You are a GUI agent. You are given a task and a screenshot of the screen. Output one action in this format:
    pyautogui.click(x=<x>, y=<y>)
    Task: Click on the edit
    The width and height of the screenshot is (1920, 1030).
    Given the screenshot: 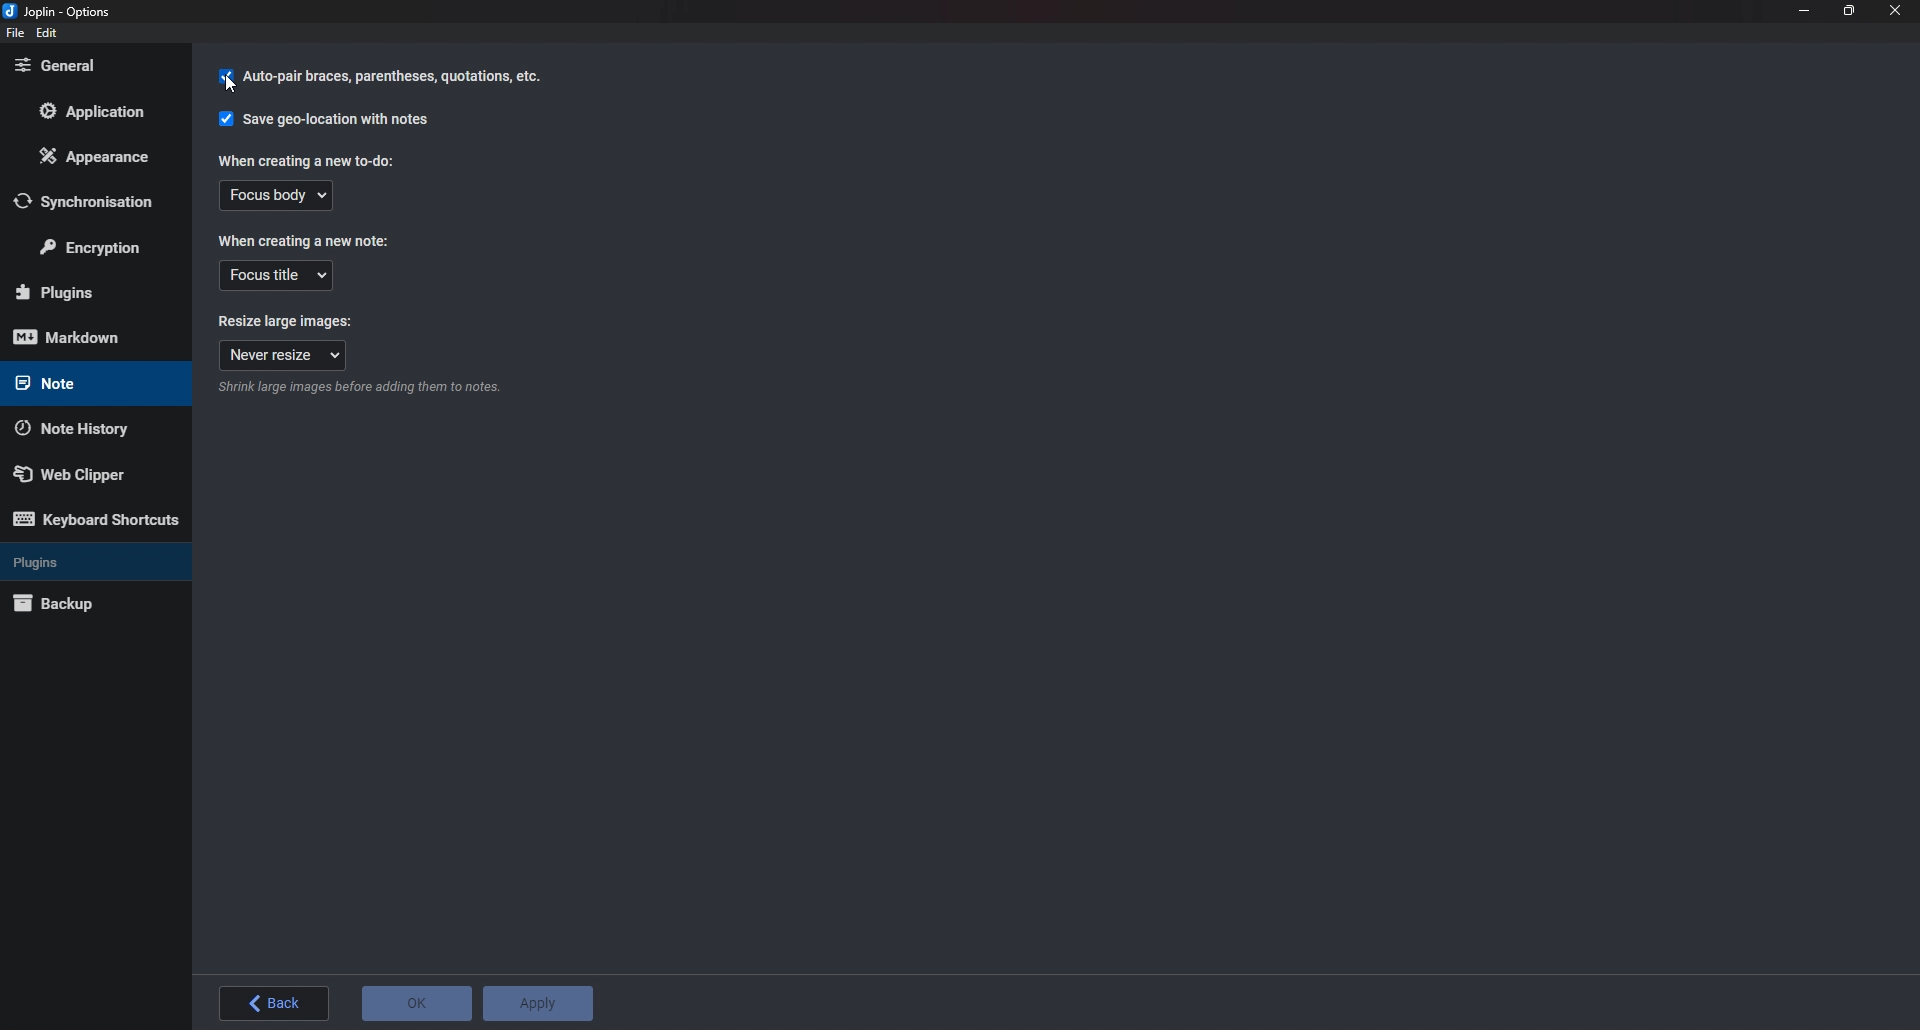 What is the action you would take?
    pyautogui.click(x=45, y=32)
    